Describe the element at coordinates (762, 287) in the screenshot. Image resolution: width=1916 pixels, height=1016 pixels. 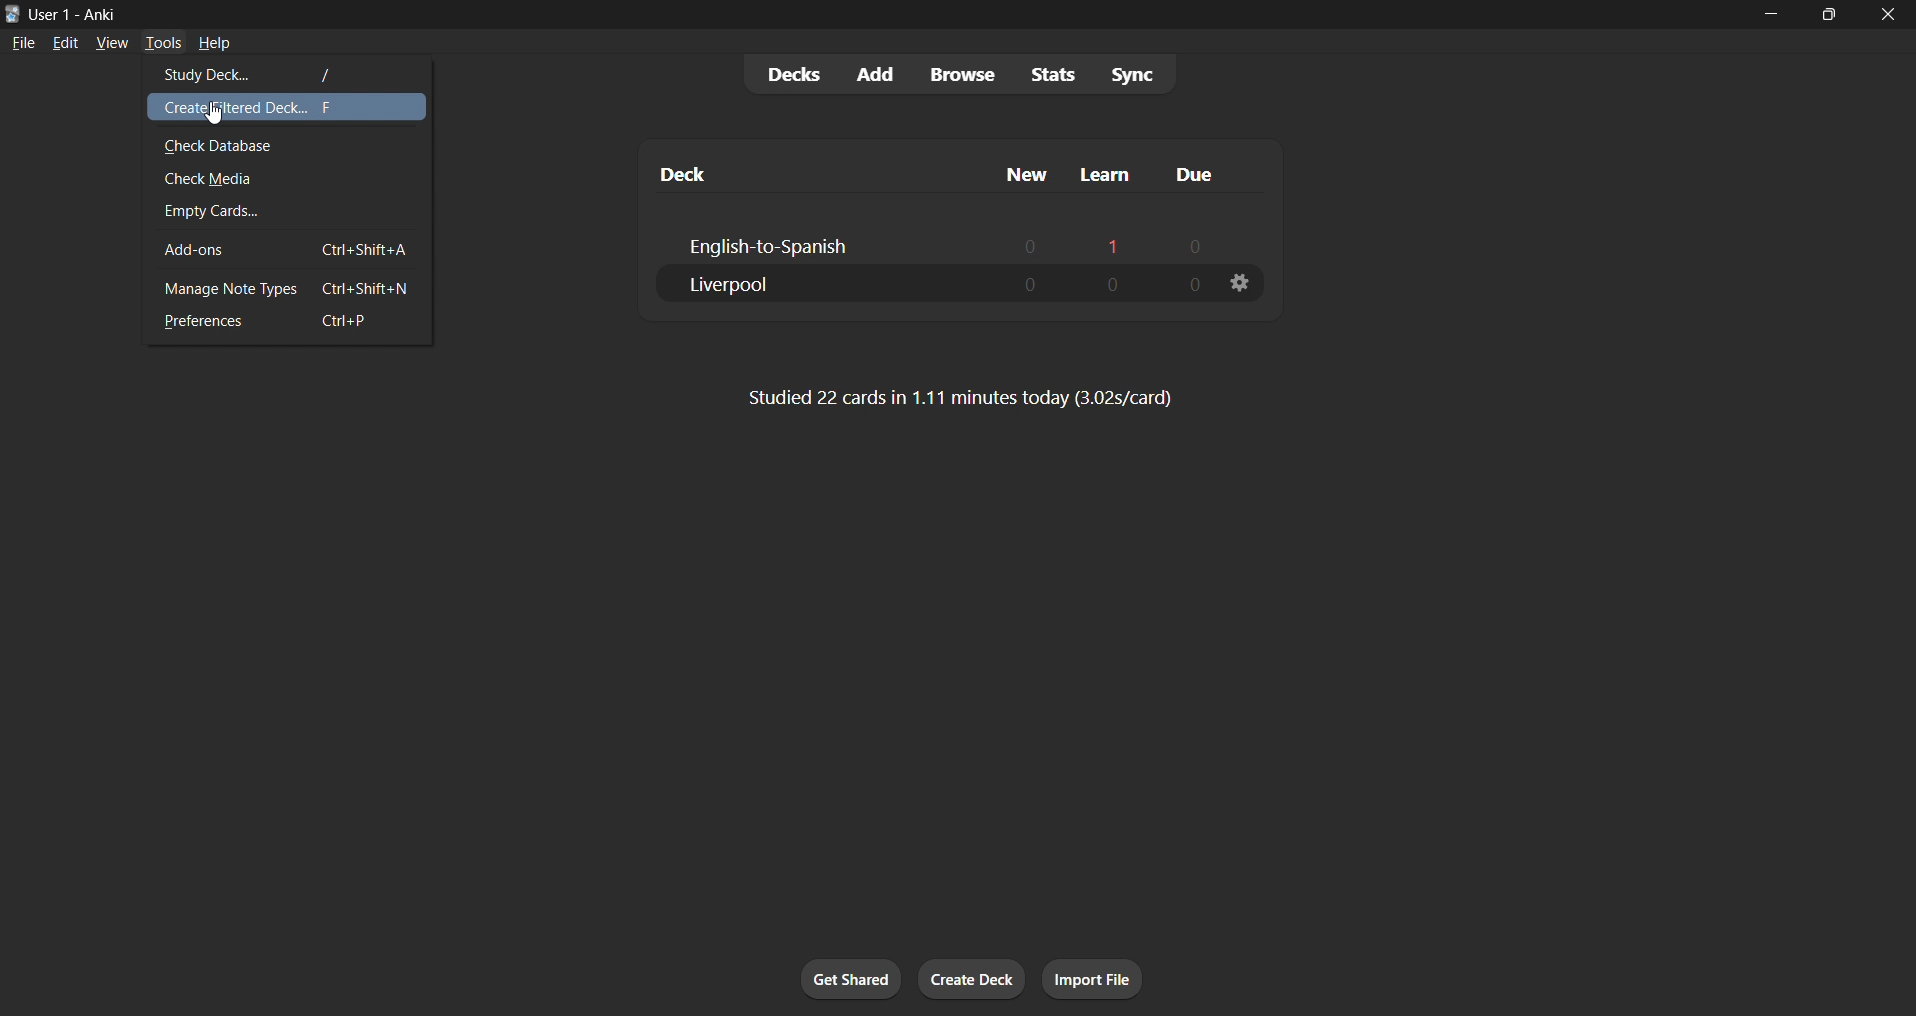
I see `liverpool` at that location.